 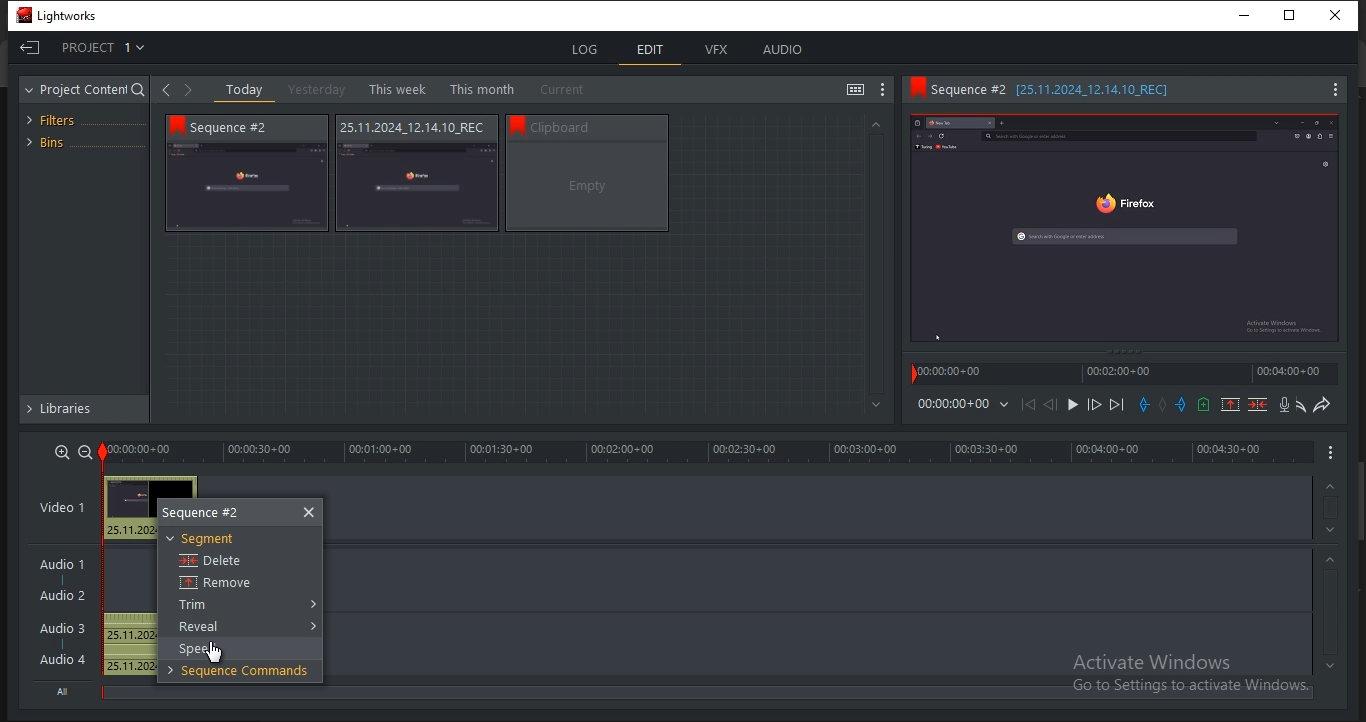 What do you see at coordinates (204, 540) in the screenshot?
I see `segment` at bounding box center [204, 540].